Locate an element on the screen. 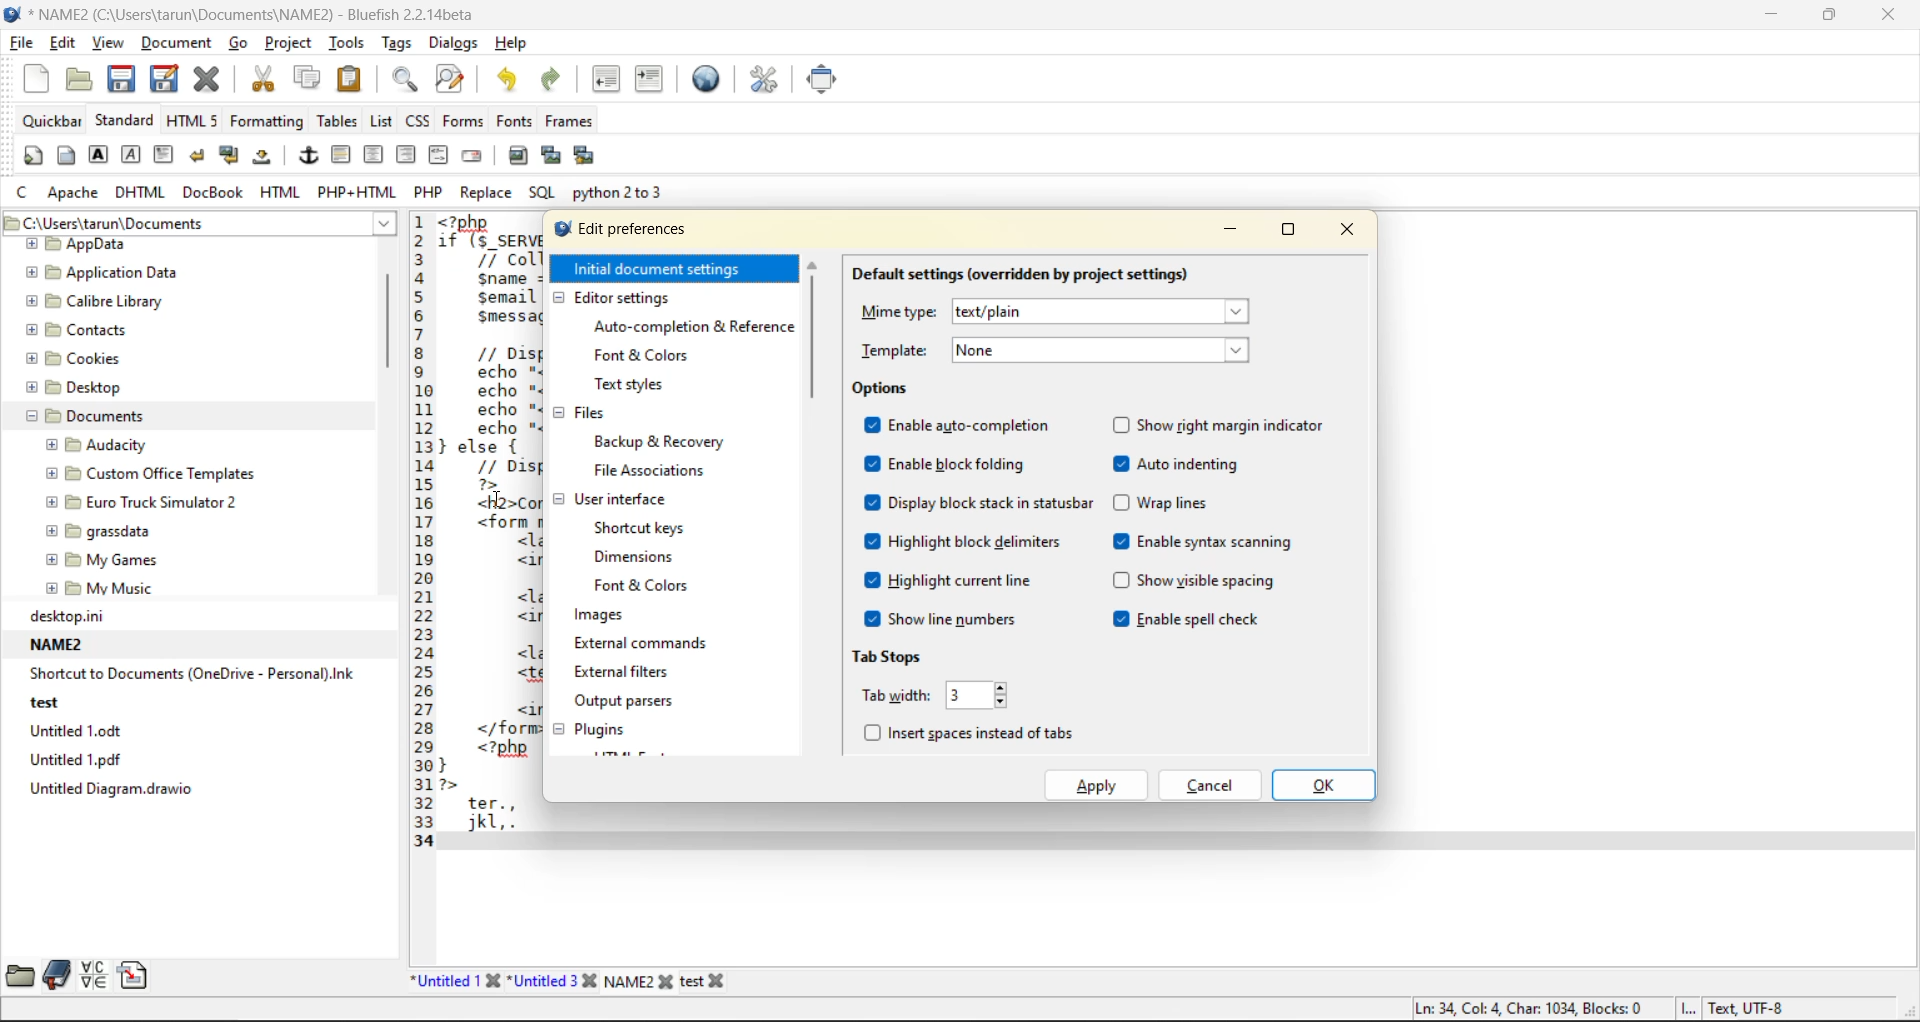  file path is located at coordinates (198, 223).